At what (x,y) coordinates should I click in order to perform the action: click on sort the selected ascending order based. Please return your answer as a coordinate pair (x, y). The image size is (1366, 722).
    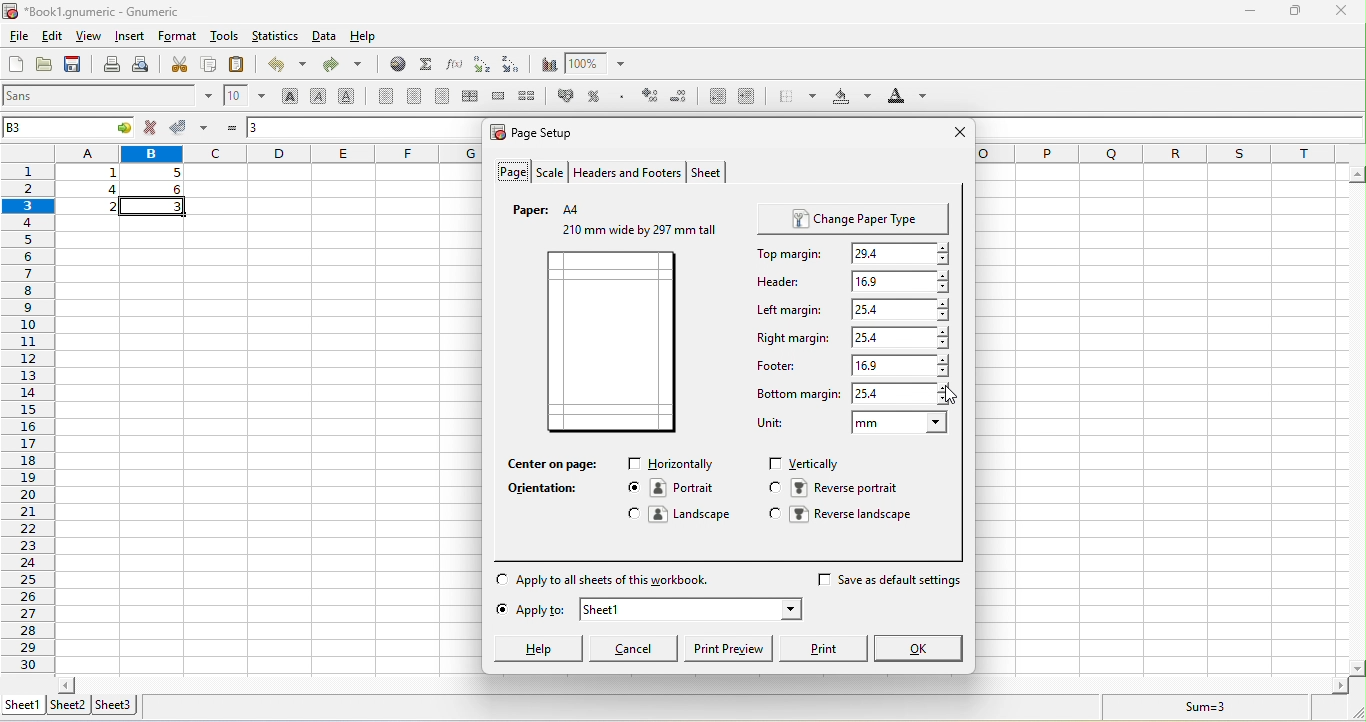
    Looking at the image, I should click on (483, 64).